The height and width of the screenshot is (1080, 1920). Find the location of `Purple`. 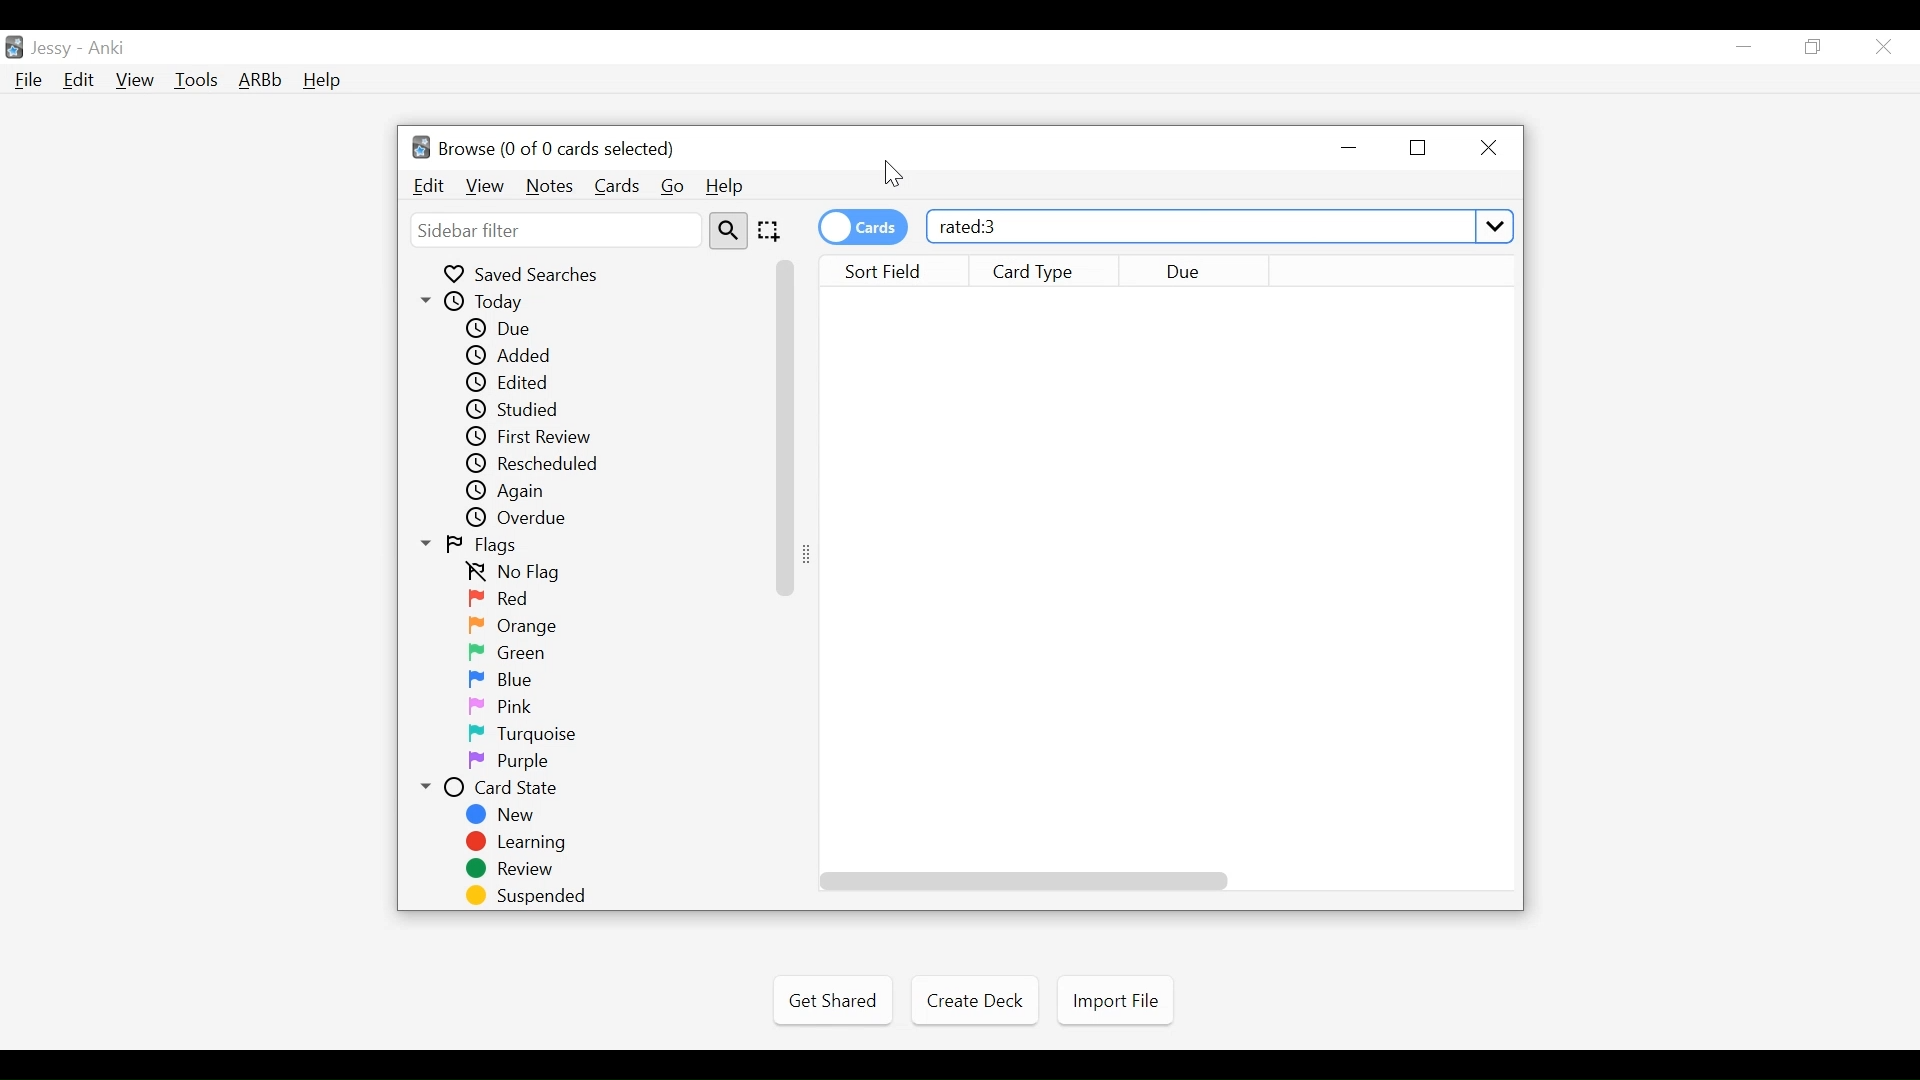

Purple is located at coordinates (513, 762).